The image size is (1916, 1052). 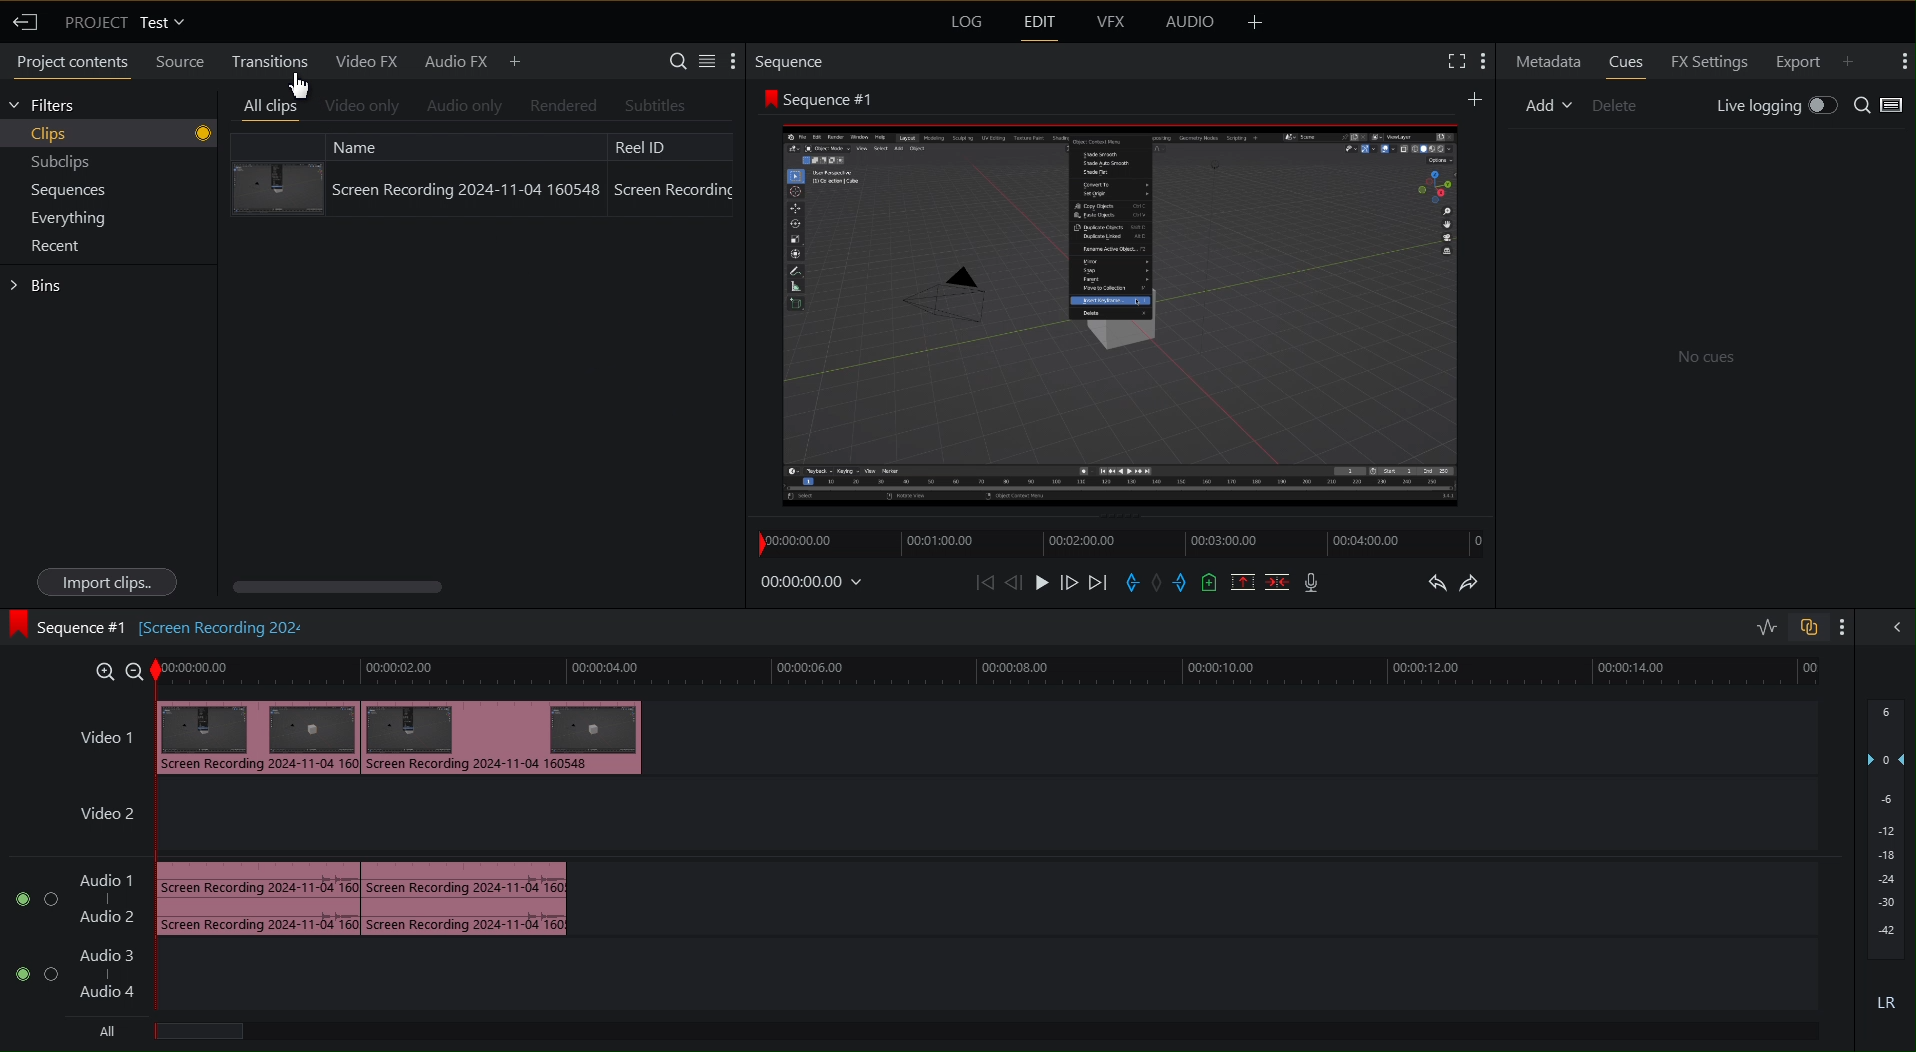 I want to click on More, so click(x=1255, y=23).